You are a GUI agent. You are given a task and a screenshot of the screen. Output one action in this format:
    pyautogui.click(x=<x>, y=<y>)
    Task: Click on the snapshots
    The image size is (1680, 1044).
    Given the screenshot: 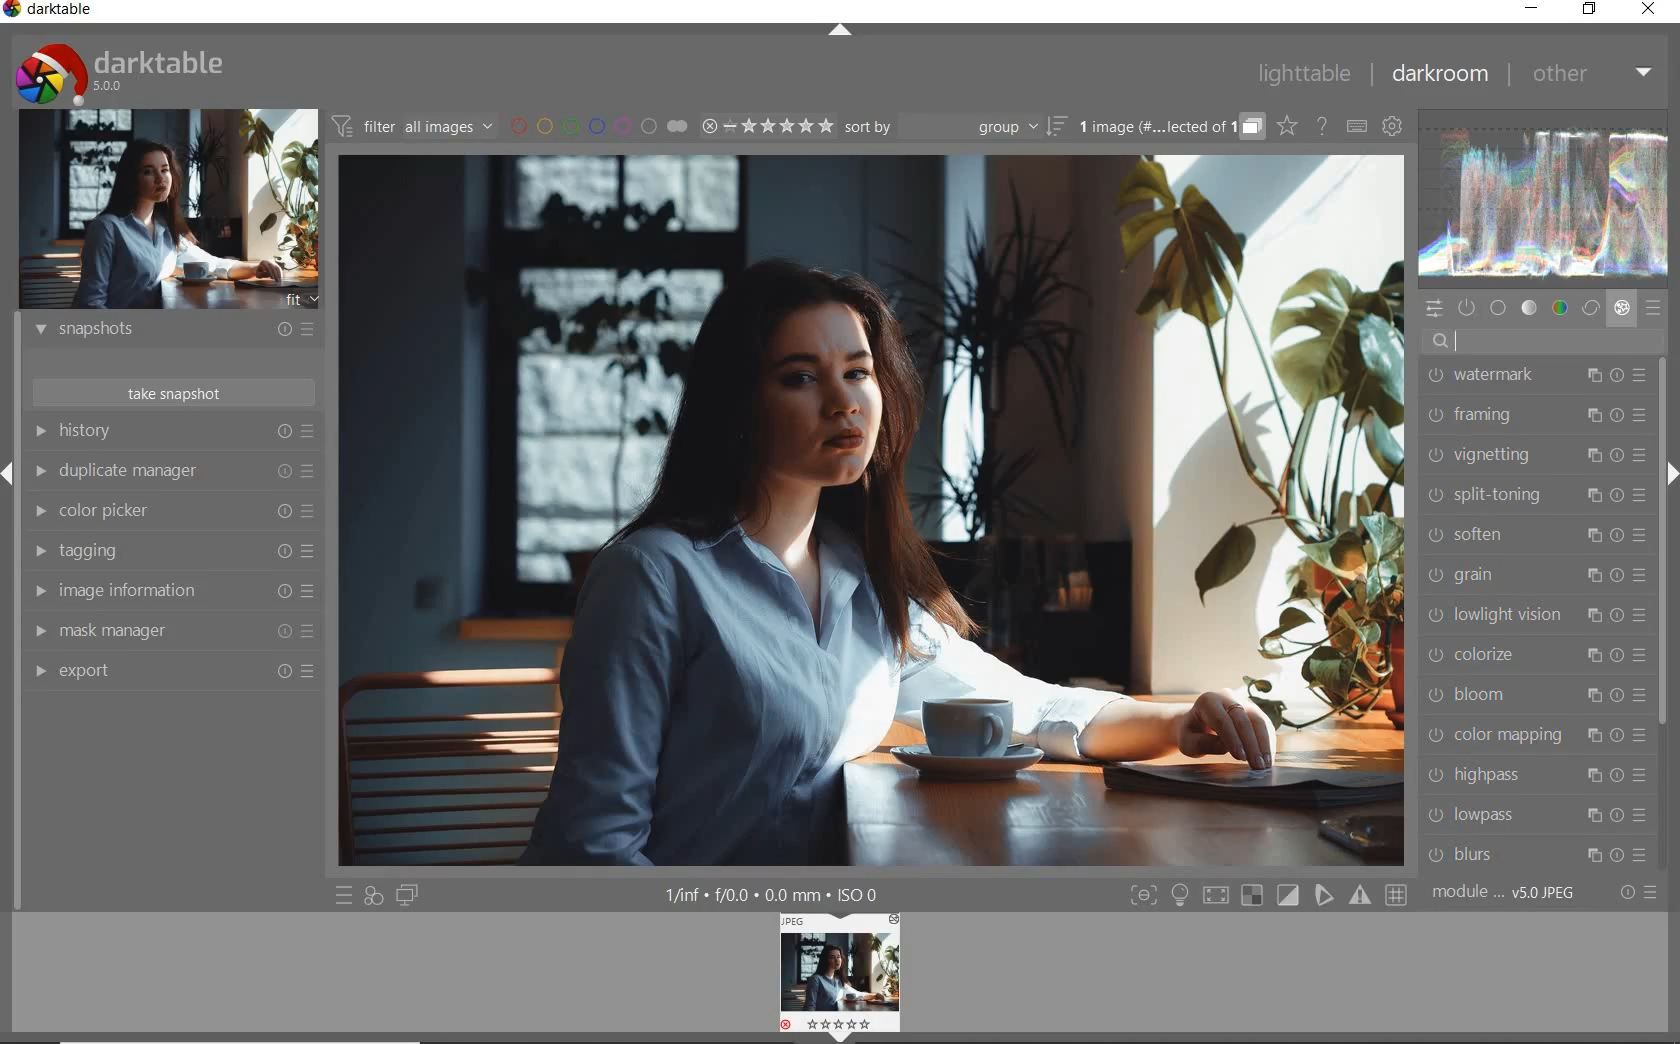 What is the action you would take?
    pyautogui.click(x=173, y=333)
    